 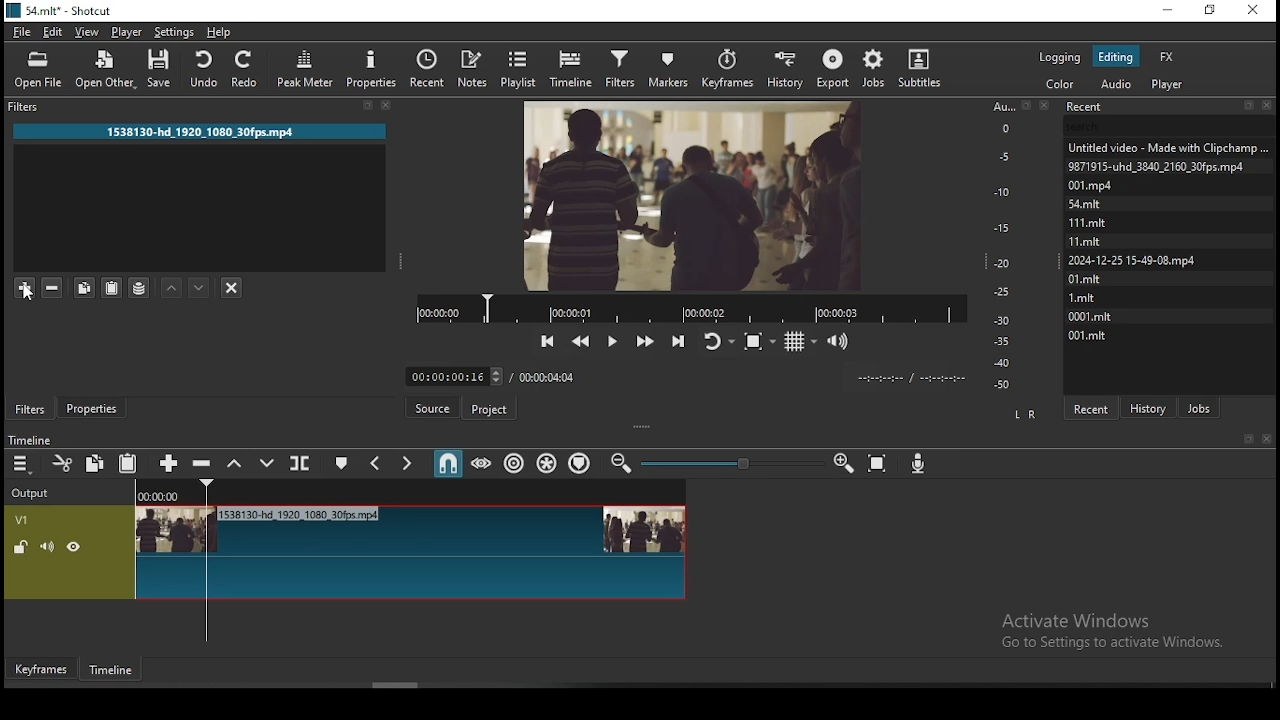 I want to click on scrub while dragging, so click(x=483, y=463).